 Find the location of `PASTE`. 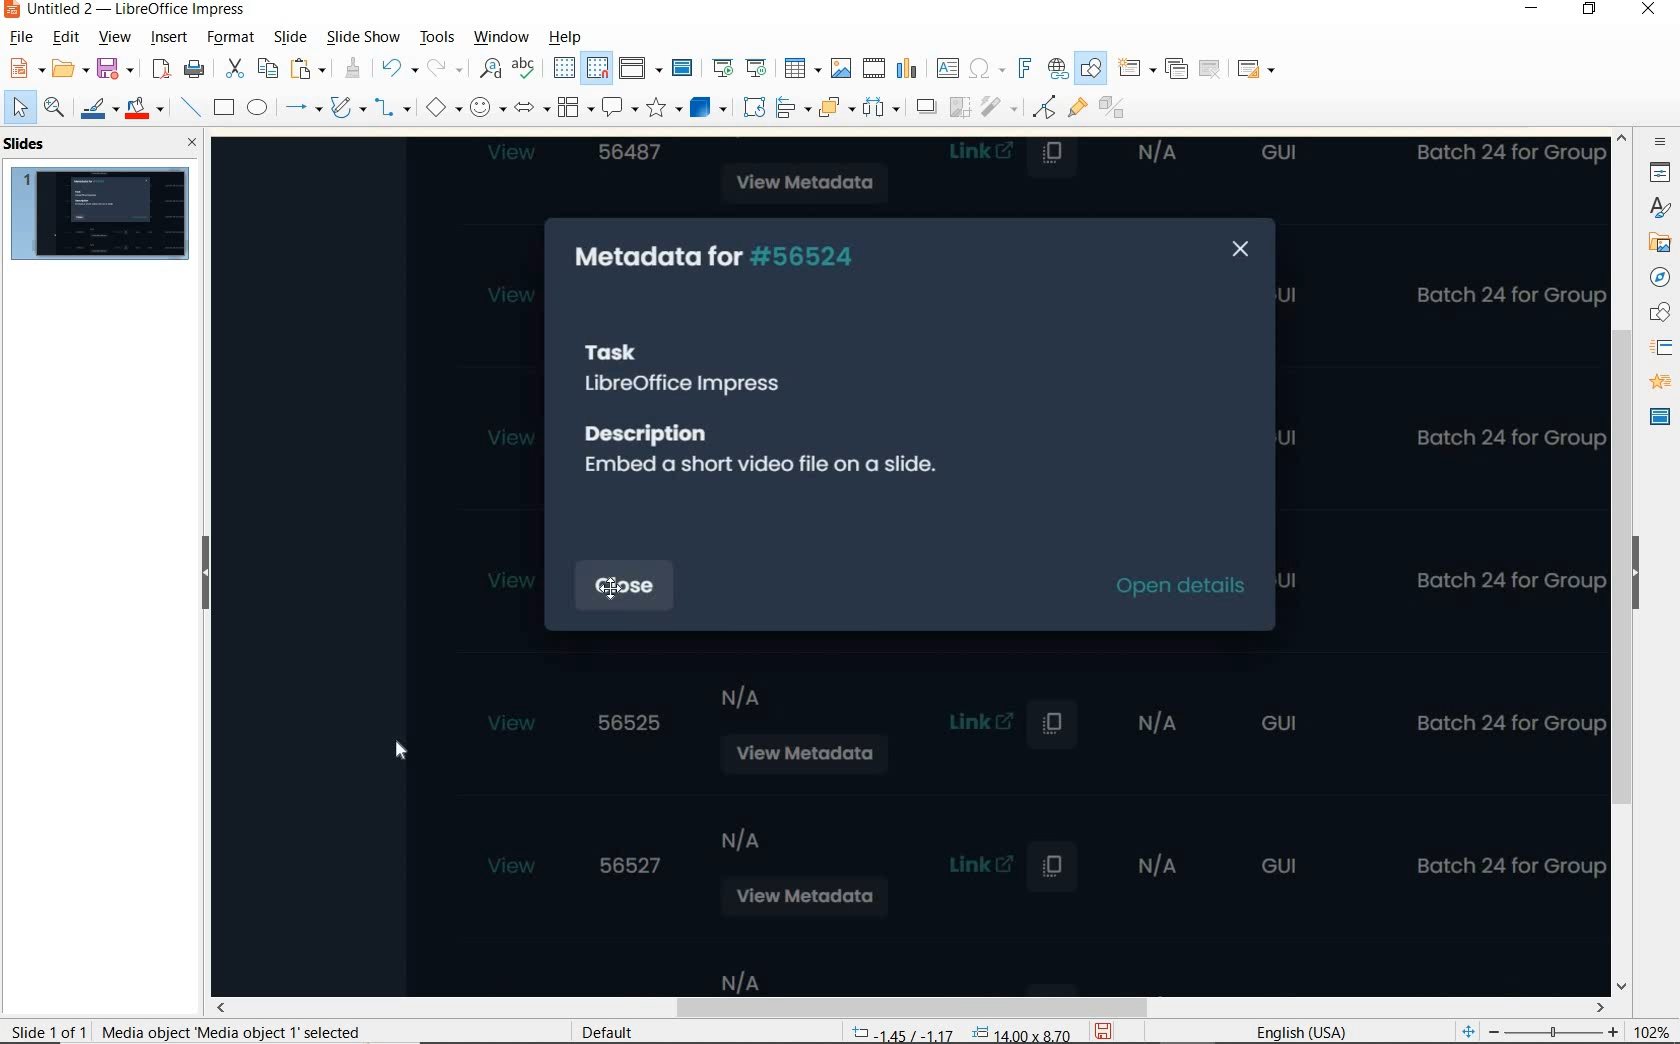

PASTE is located at coordinates (309, 69).